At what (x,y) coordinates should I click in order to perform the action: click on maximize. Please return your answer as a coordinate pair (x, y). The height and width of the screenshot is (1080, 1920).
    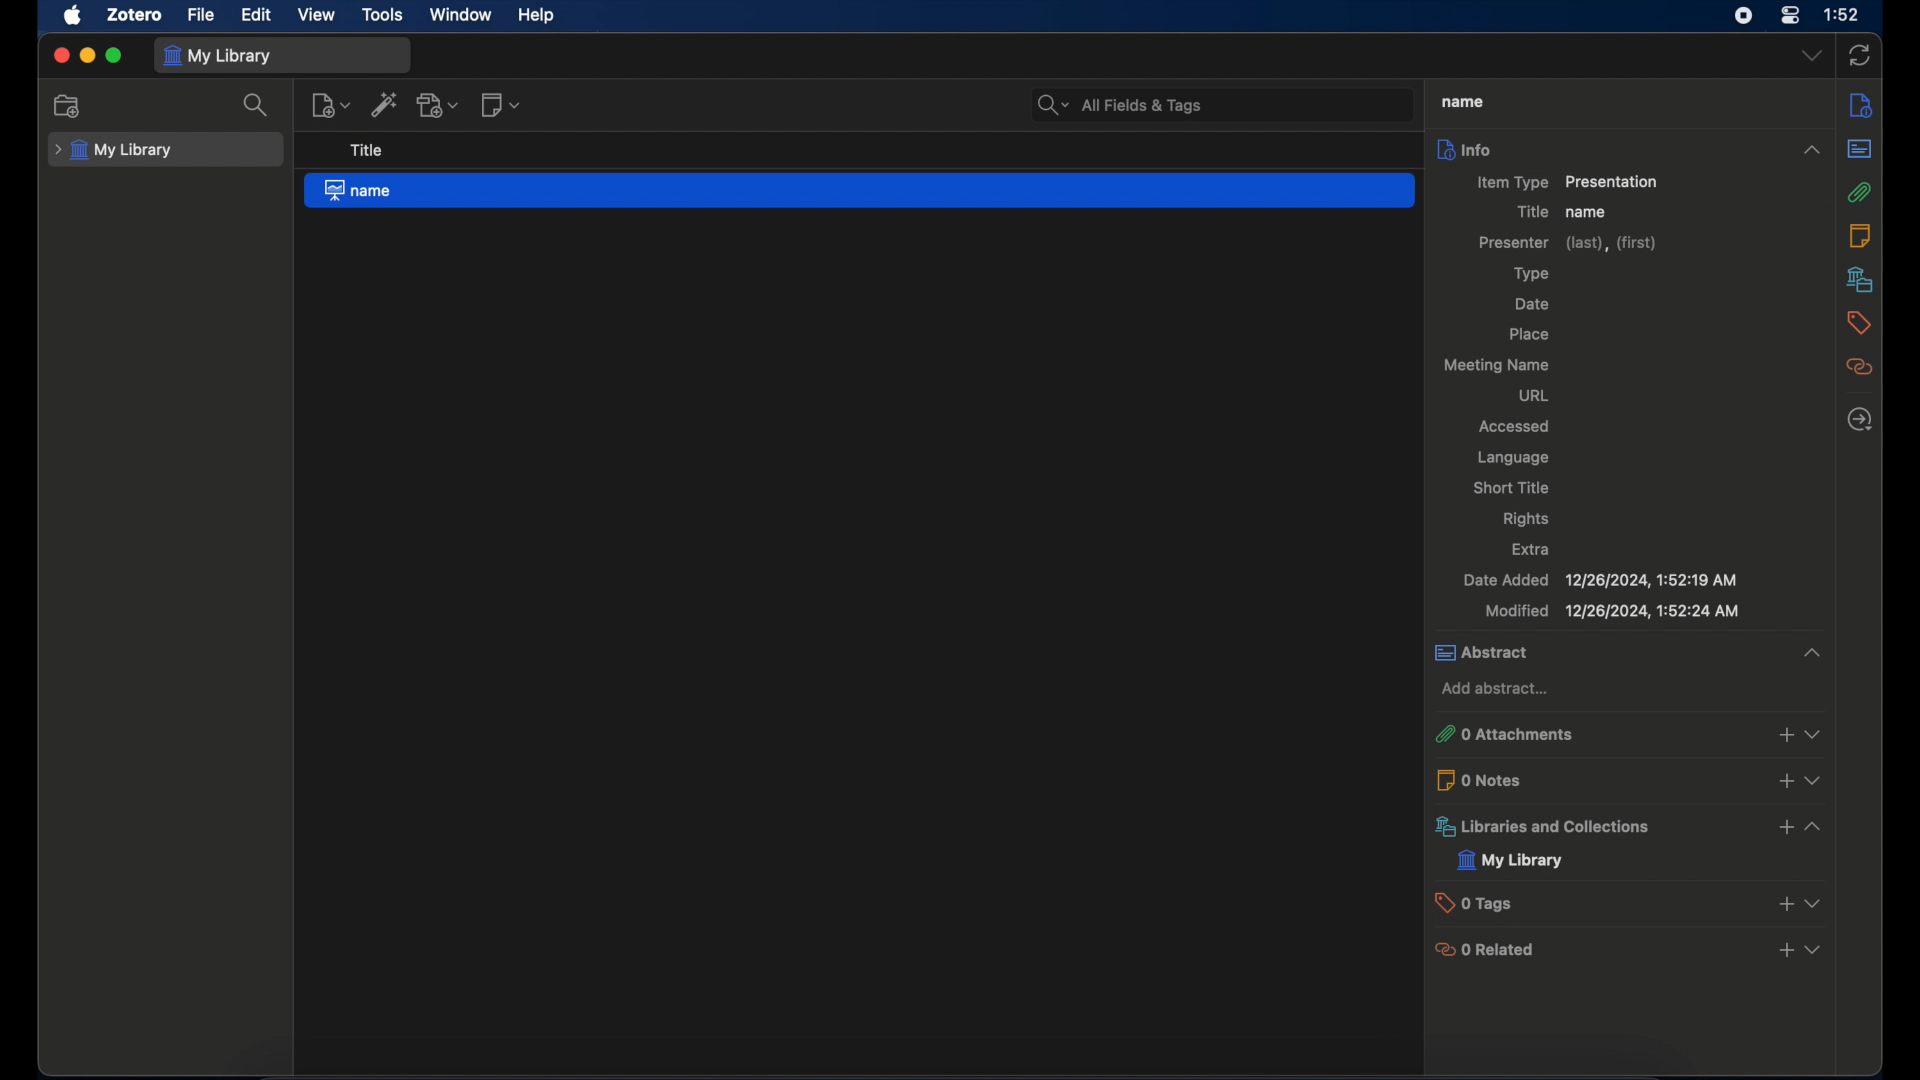
    Looking at the image, I should click on (114, 55).